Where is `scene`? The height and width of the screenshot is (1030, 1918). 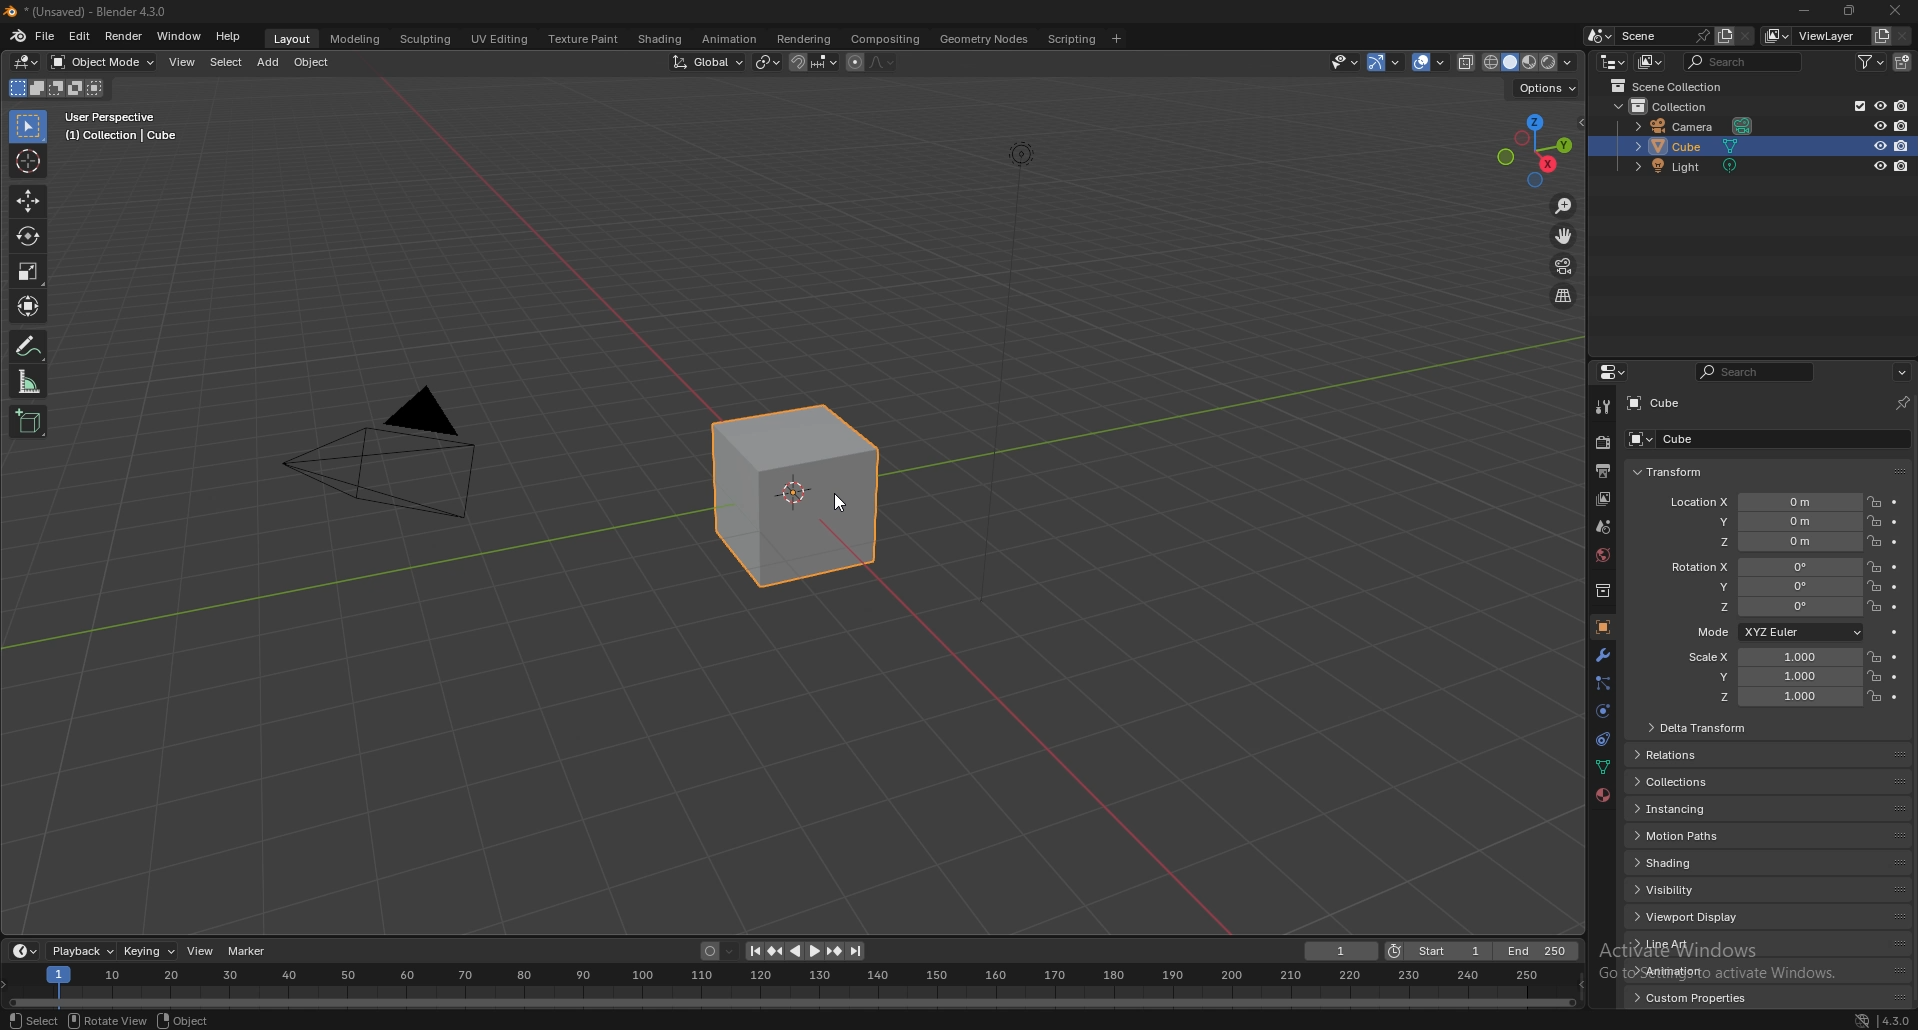
scene is located at coordinates (1604, 527).